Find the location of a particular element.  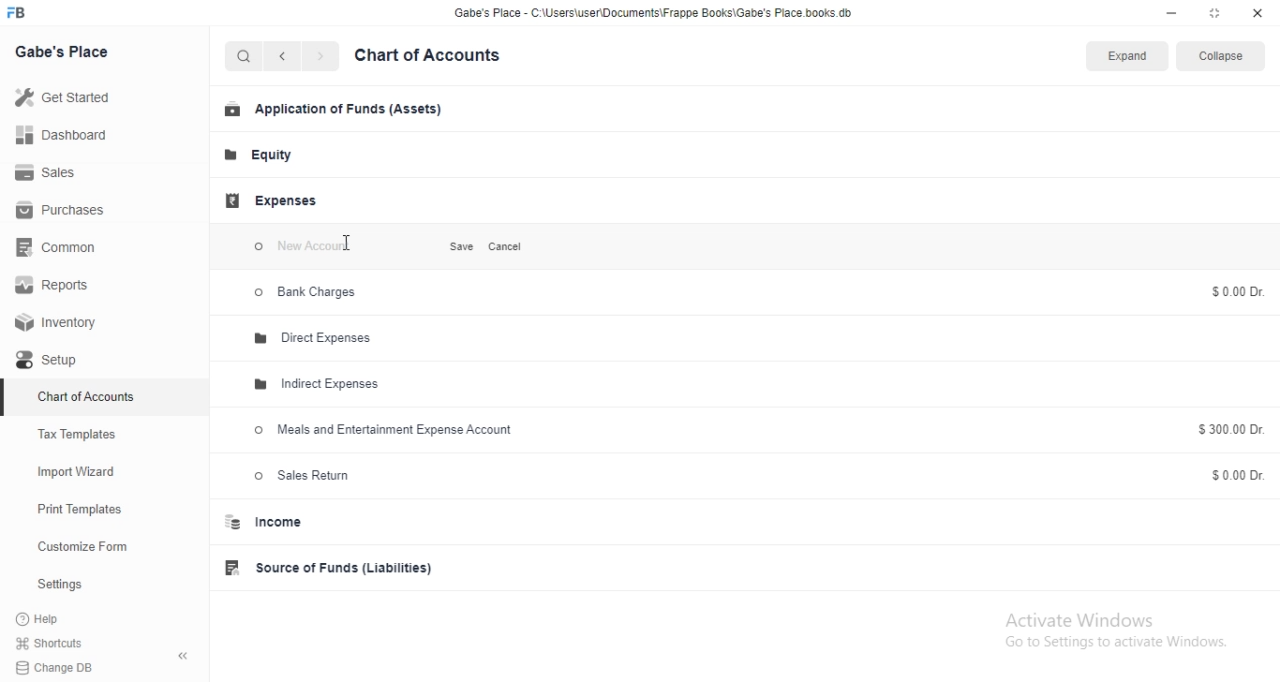

back is located at coordinates (287, 59).